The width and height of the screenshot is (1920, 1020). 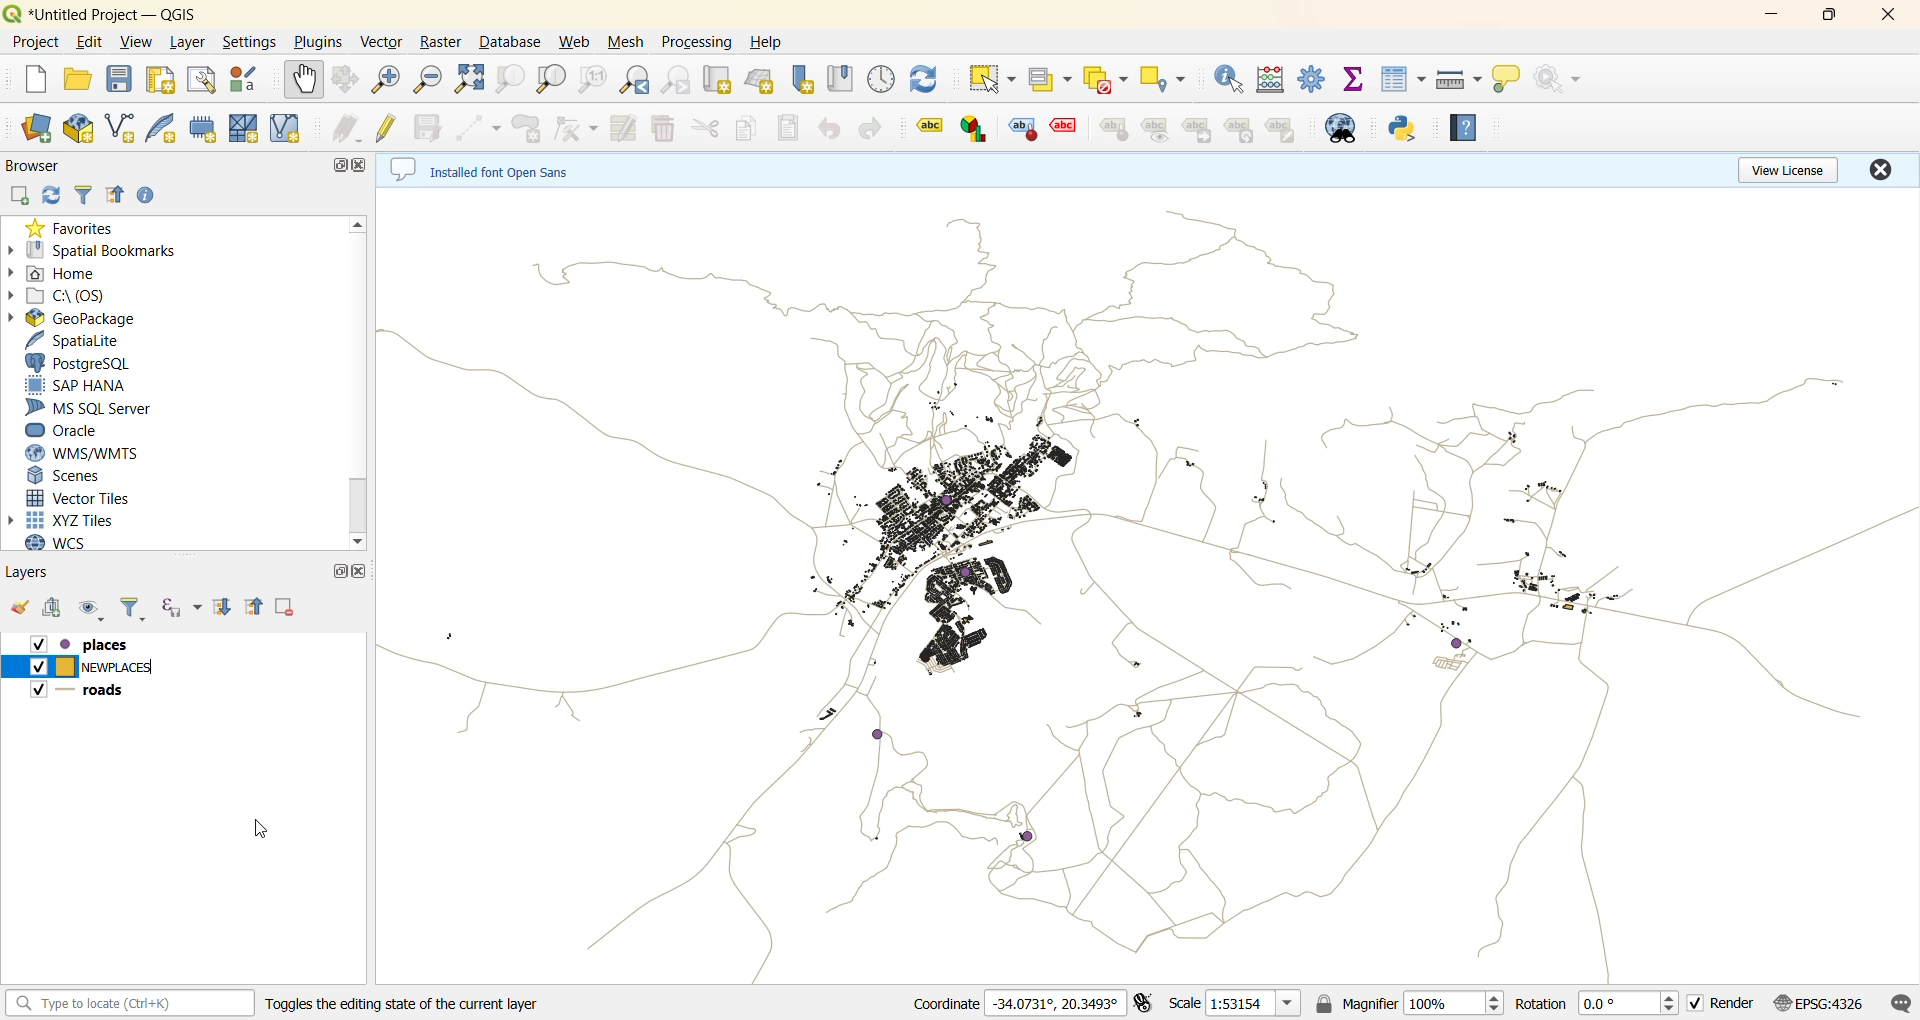 I want to click on effect, so click(x=1064, y=131).